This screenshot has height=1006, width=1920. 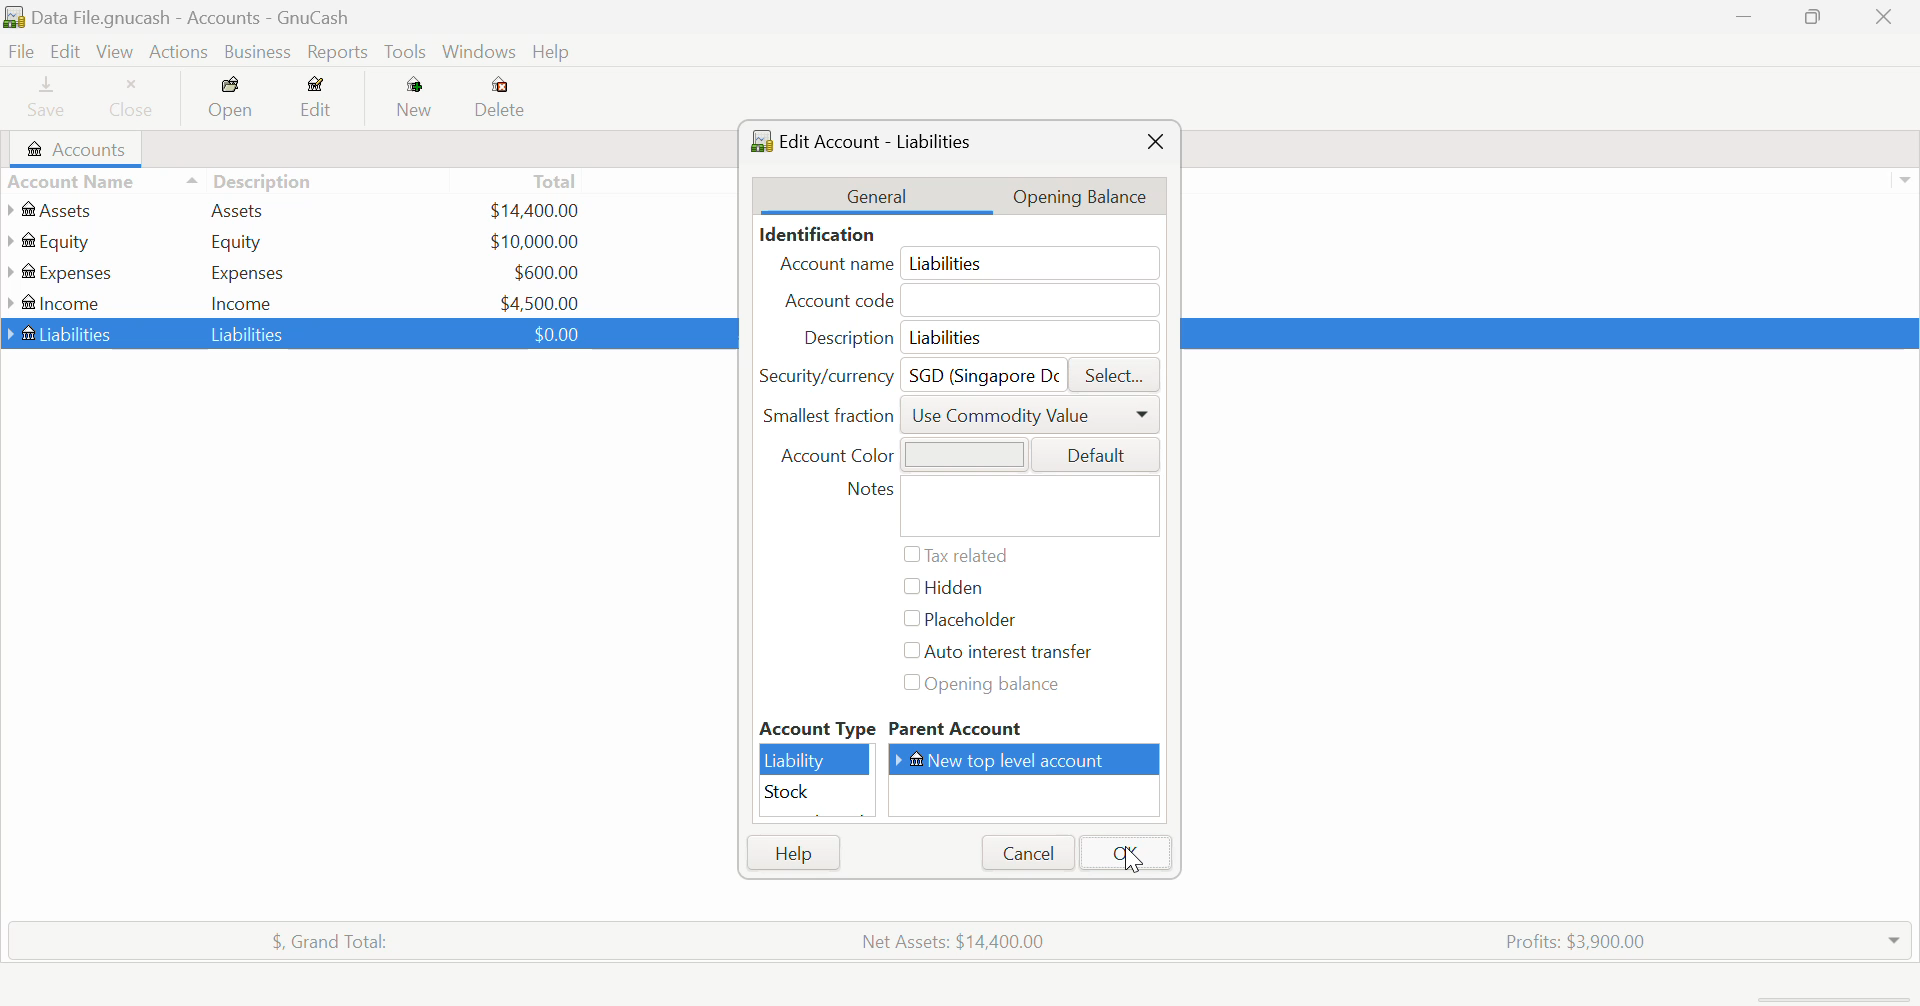 I want to click on Help, so click(x=793, y=853).